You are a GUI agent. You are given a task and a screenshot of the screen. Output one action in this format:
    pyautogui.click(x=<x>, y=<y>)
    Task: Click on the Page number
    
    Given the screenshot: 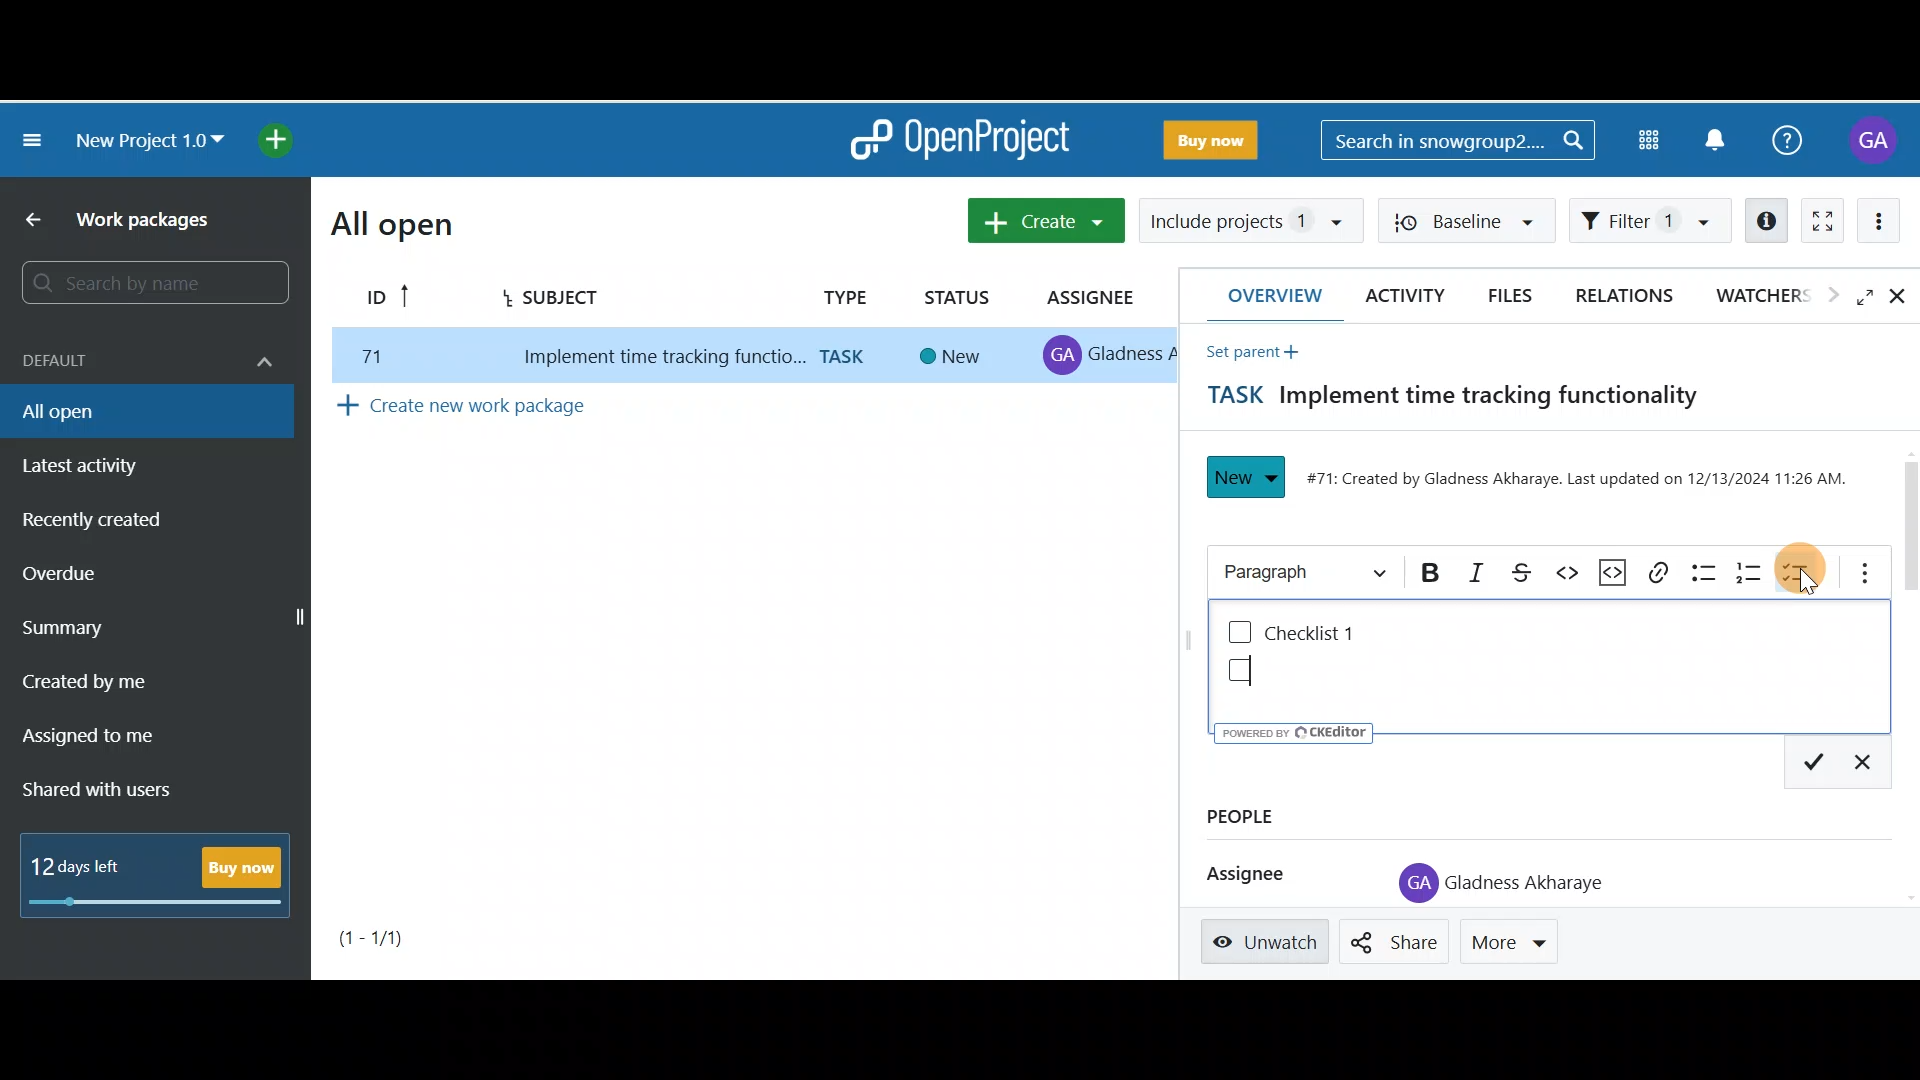 What is the action you would take?
    pyautogui.click(x=402, y=937)
    